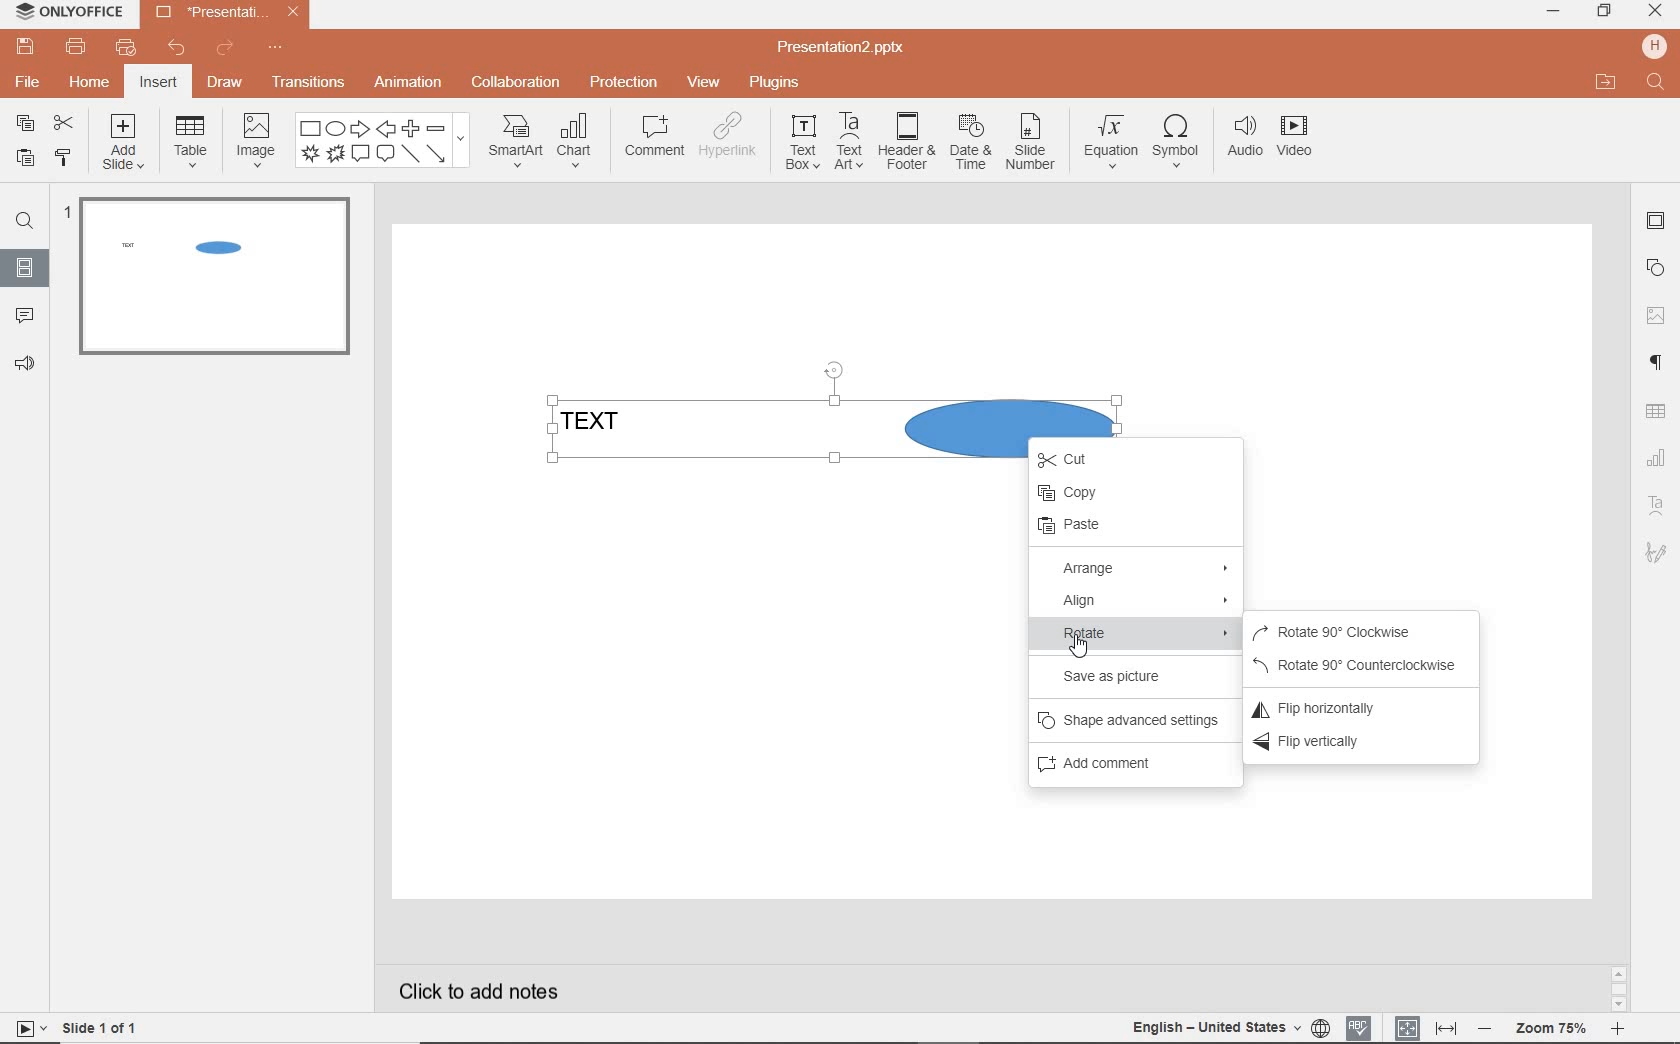  I want to click on undo, so click(170, 49).